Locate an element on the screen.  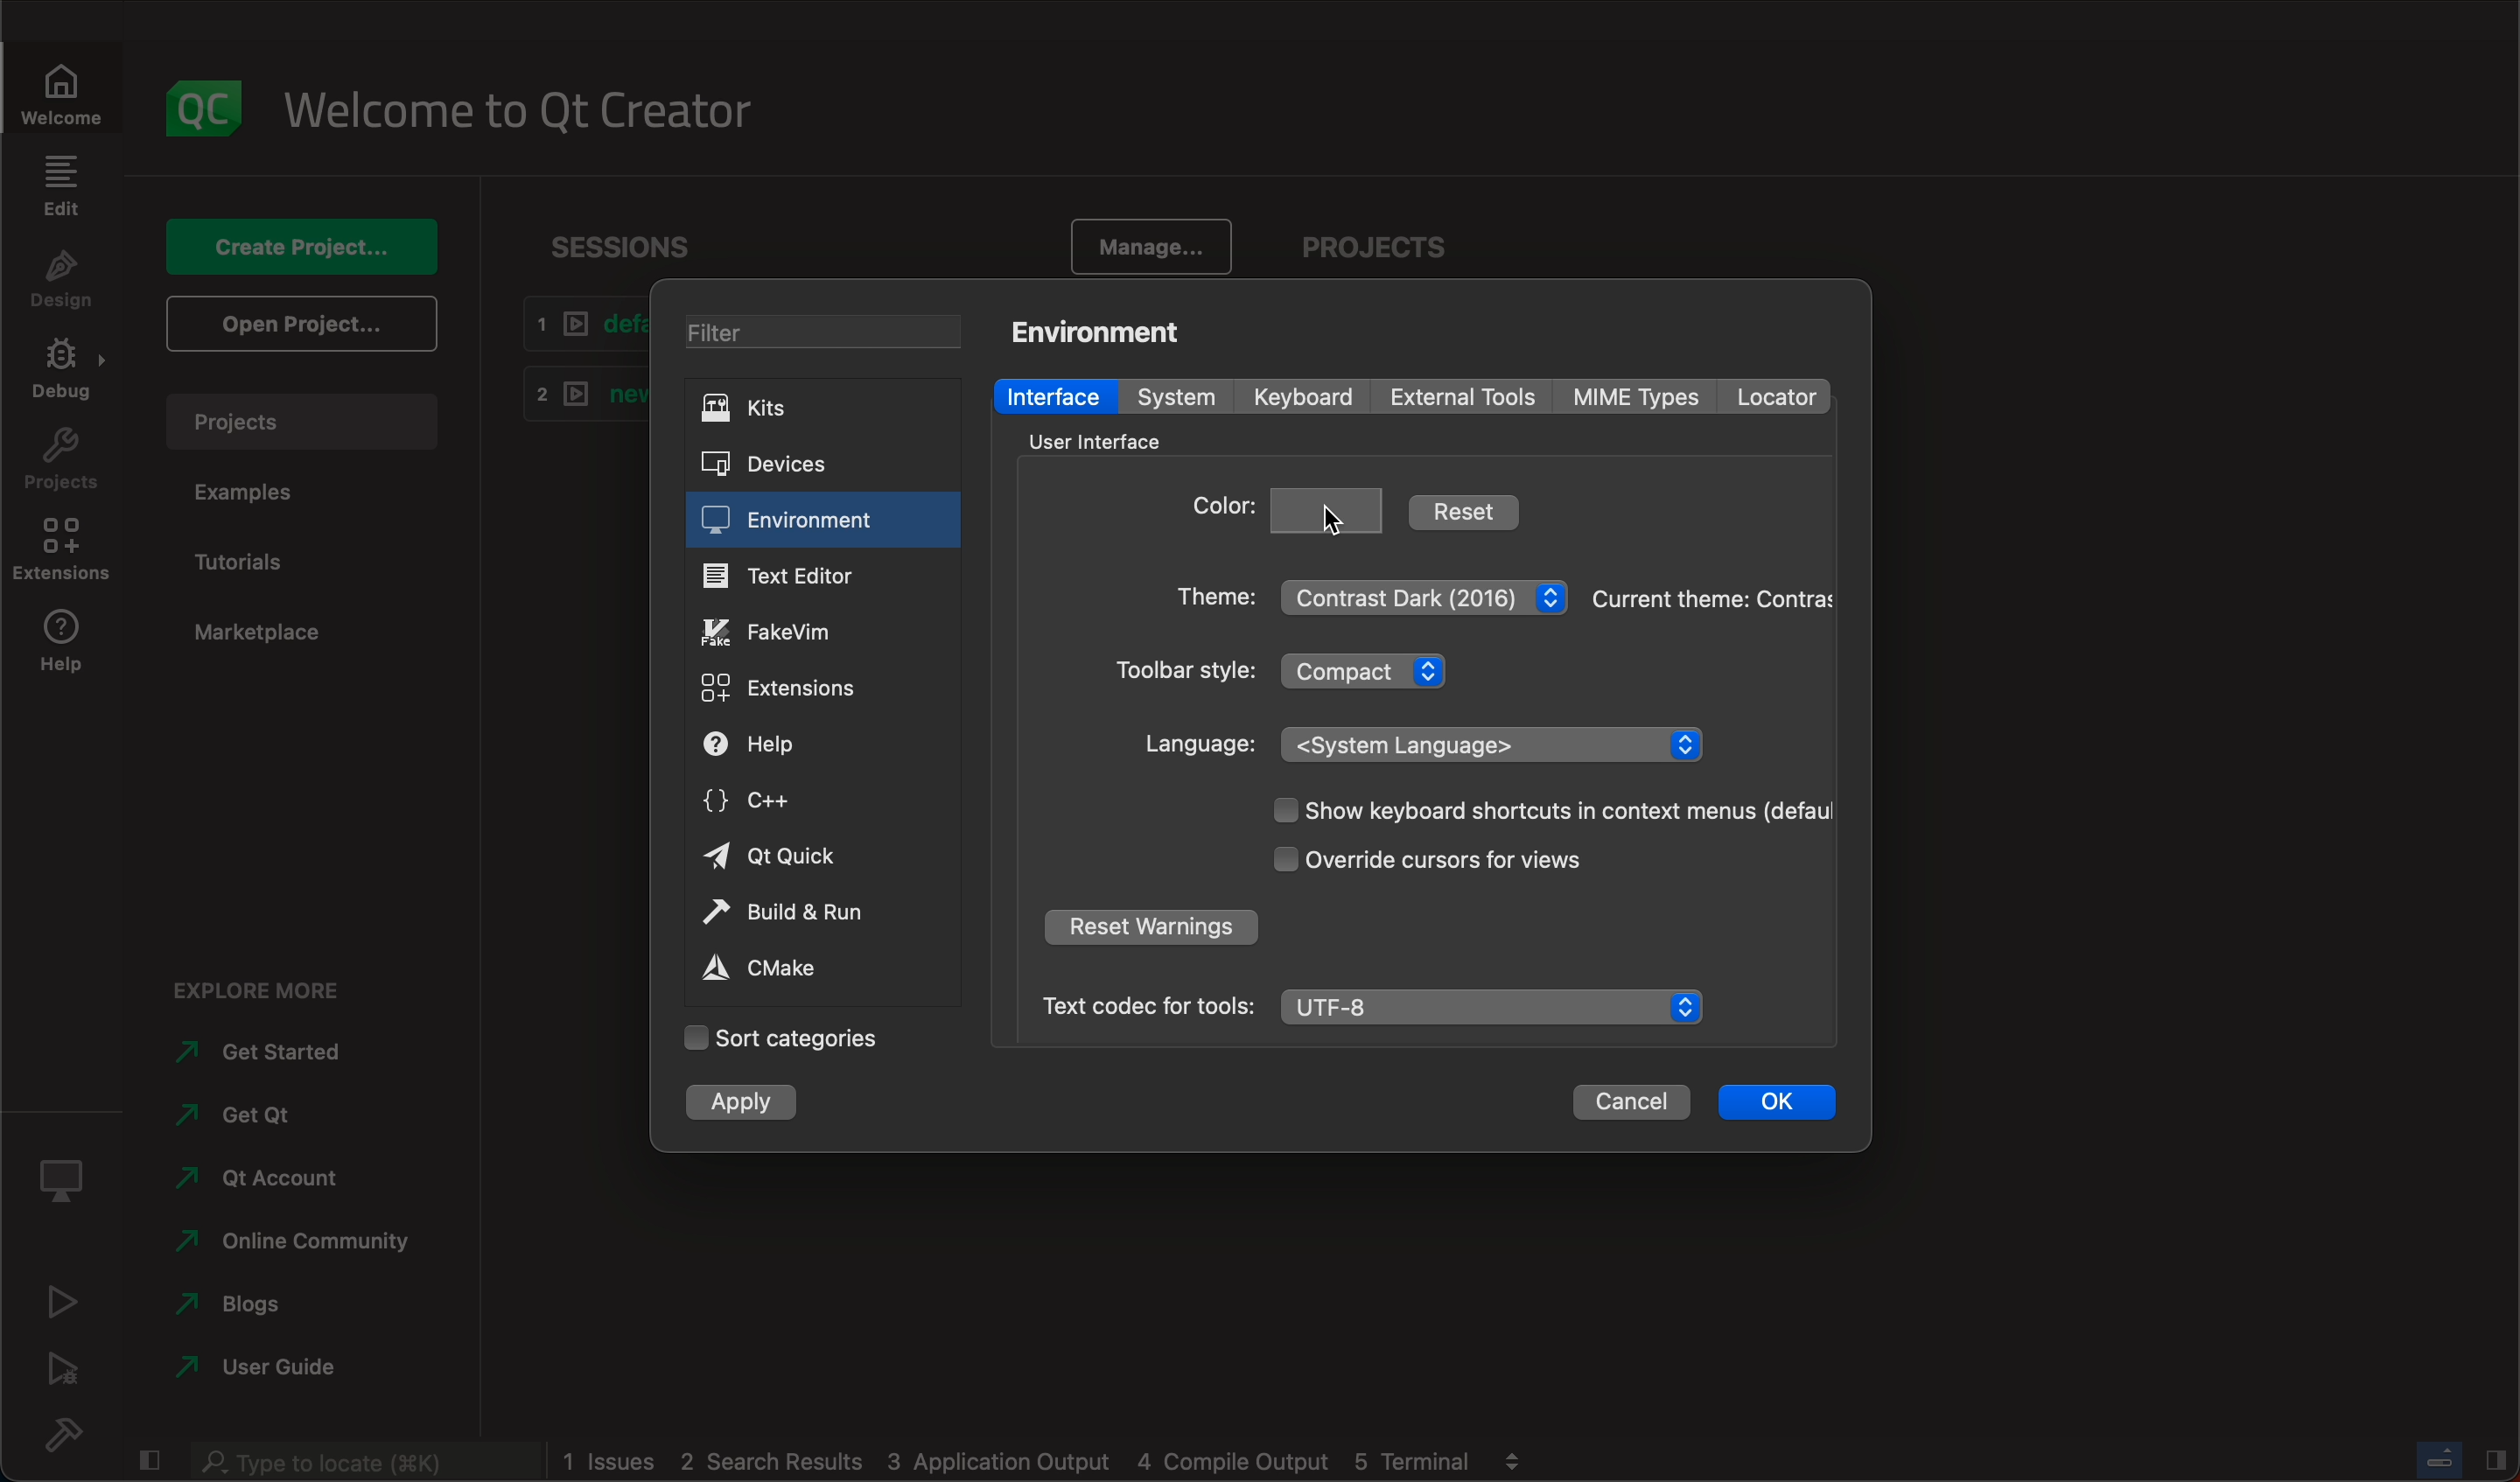
debug is located at coordinates (68, 376).